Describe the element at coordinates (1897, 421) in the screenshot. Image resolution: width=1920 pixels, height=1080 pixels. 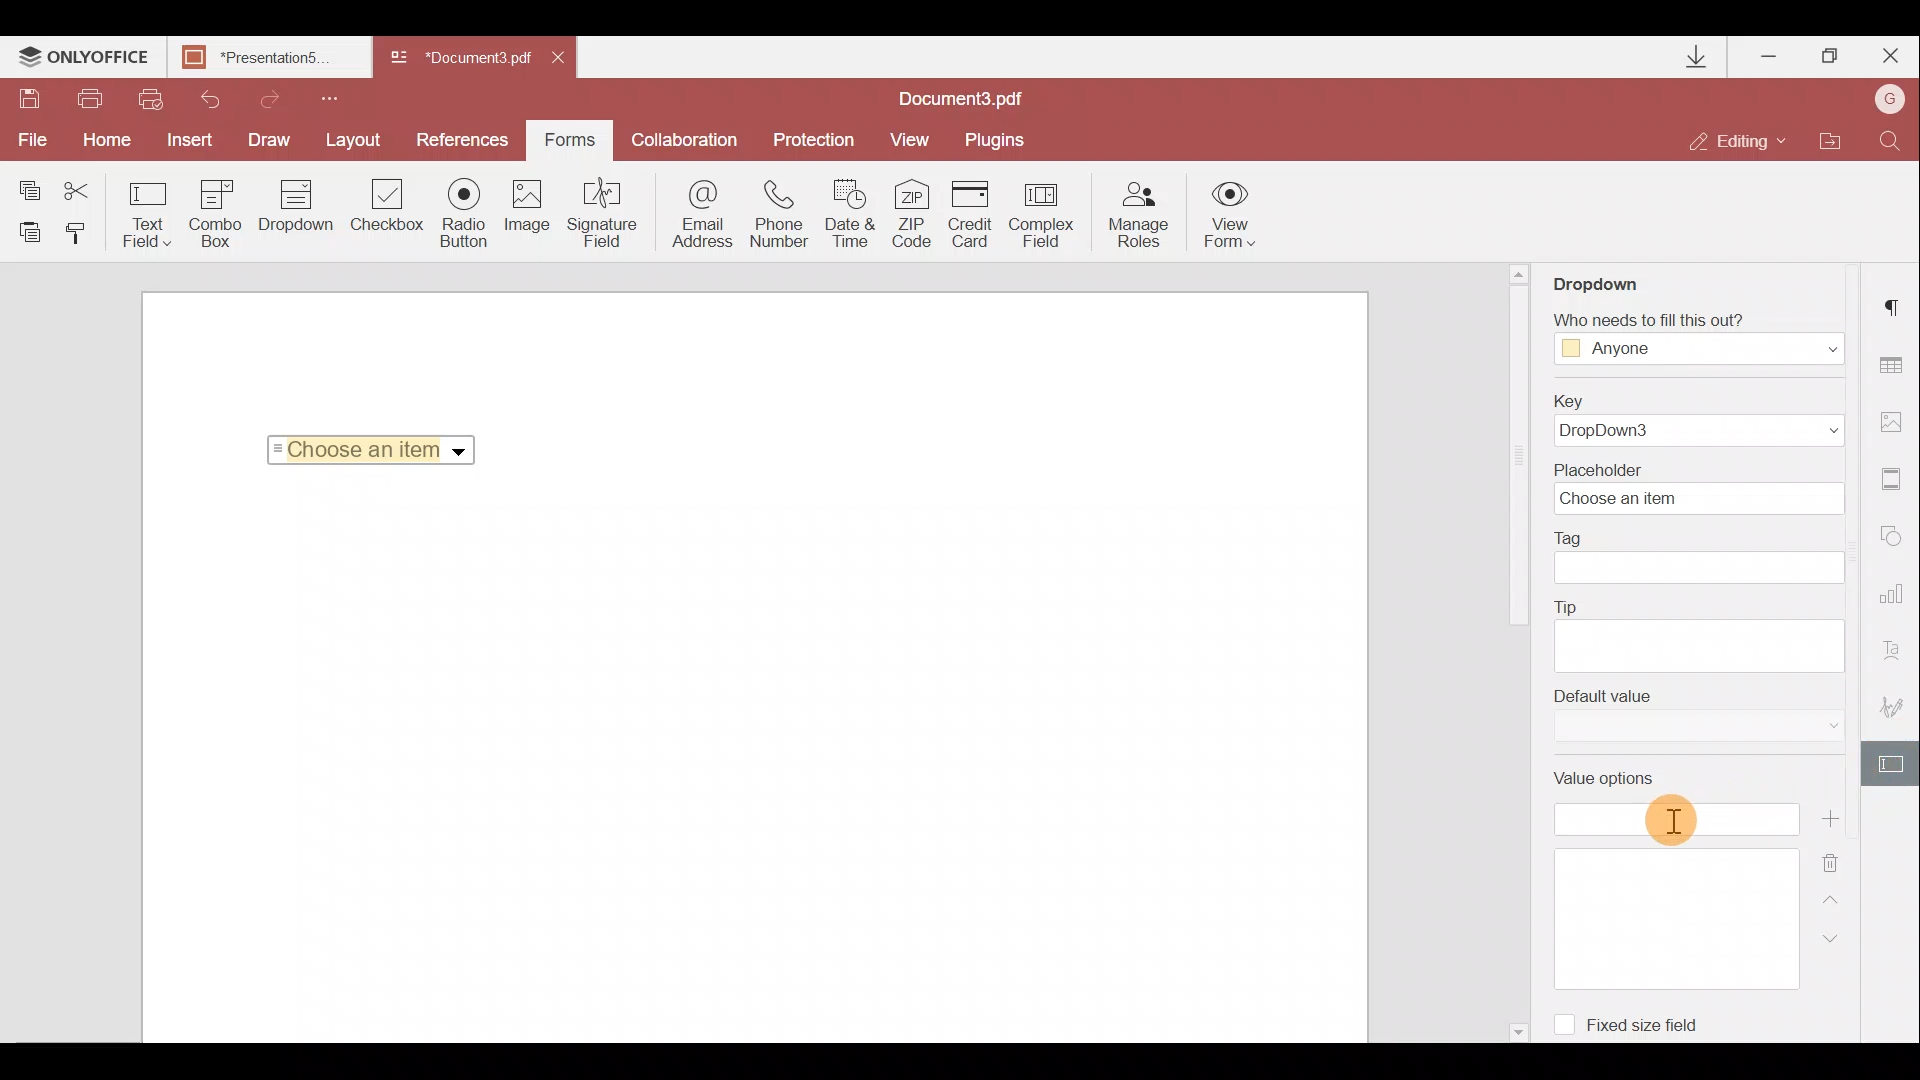
I see `Image settings` at that location.